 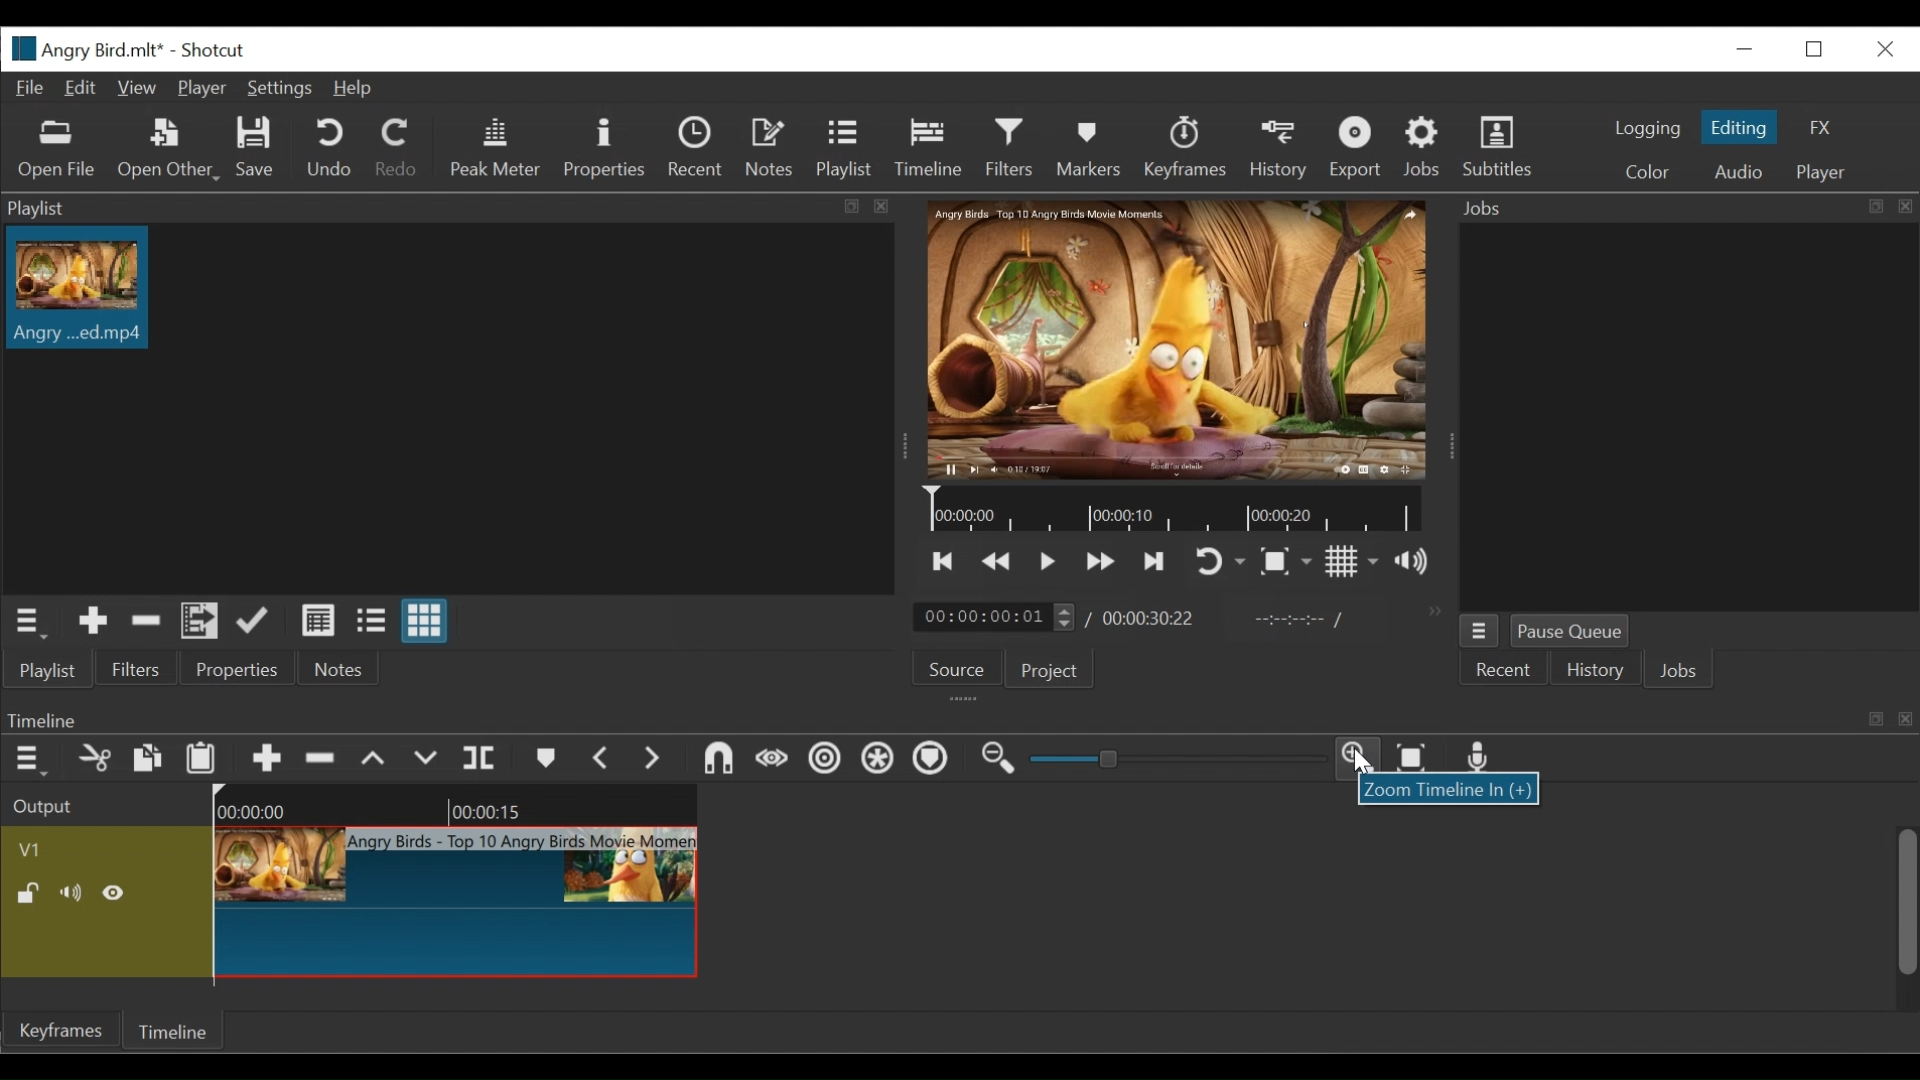 What do you see at coordinates (1478, 631) in the screenshot?
I see `Jobs Menu` at bounding box center [1478, 631].